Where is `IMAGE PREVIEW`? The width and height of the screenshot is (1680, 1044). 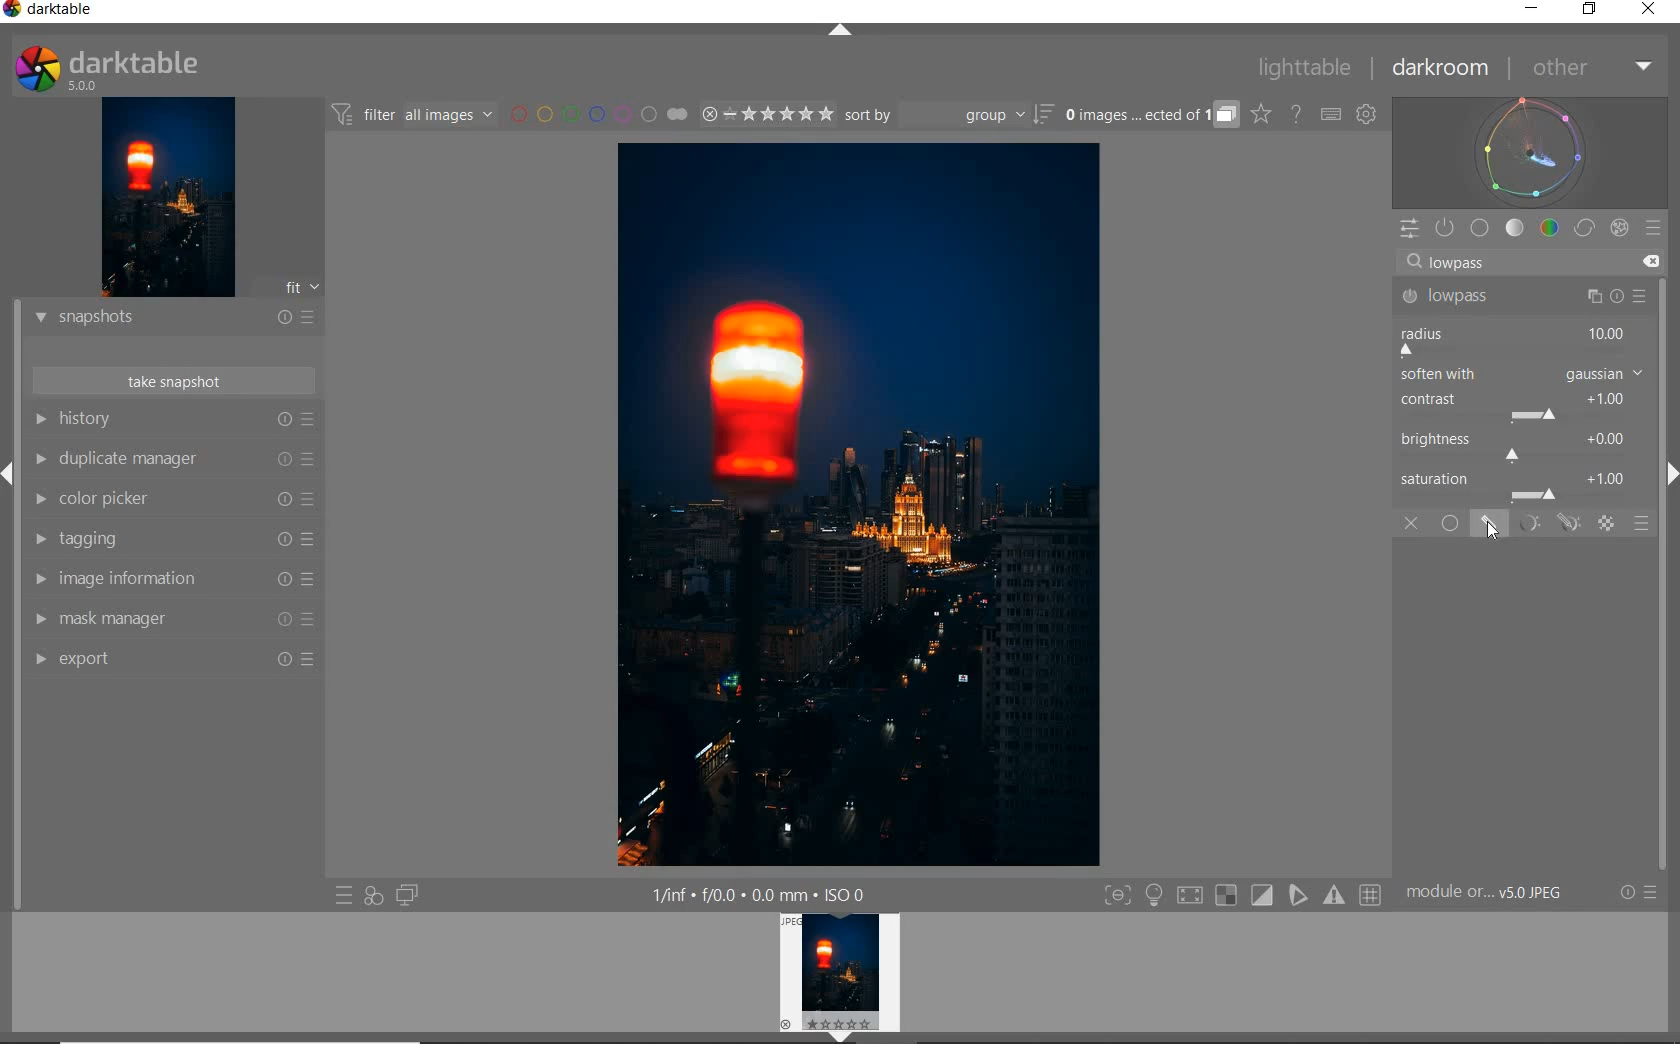 IMAGE PREVIEW is located at coordinates (168, 196).